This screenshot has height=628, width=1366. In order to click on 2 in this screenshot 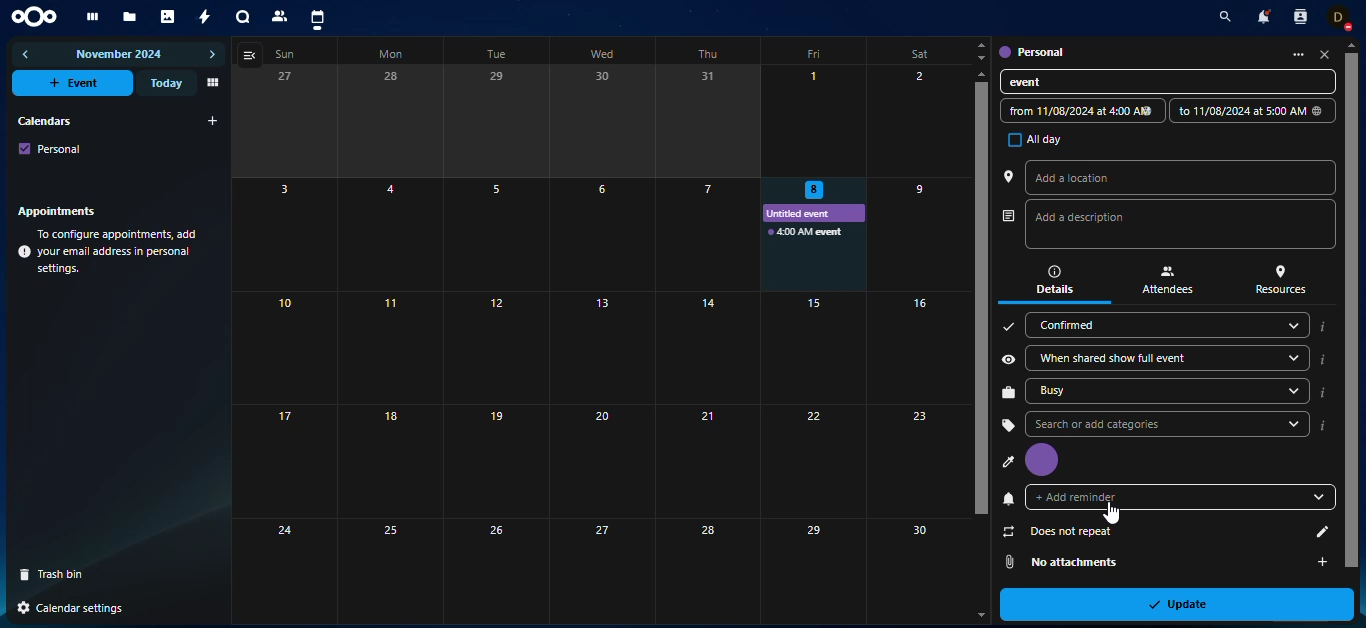, I will do `click(918, 121)`.